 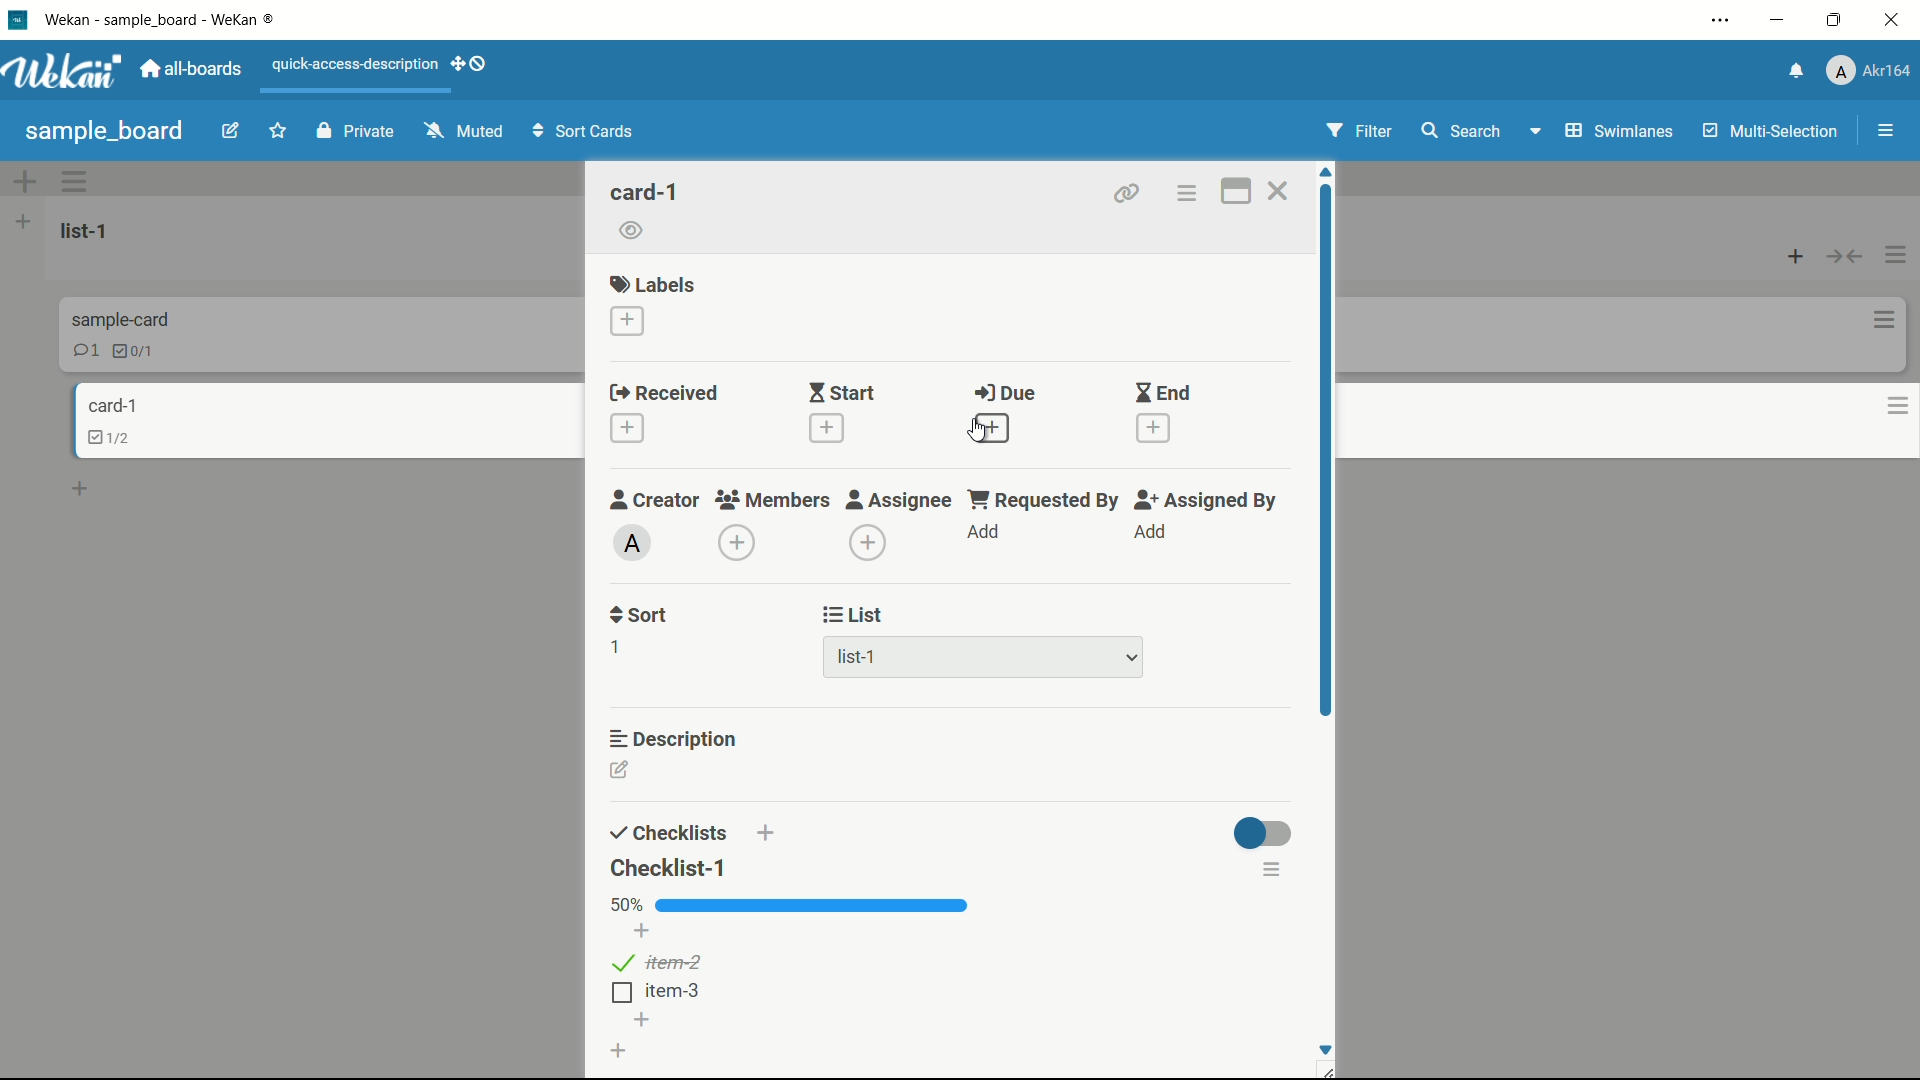 What do you see at coordinates (658, 961) in the screenshot?
I see `item-2` at bounding box center [658, 961].